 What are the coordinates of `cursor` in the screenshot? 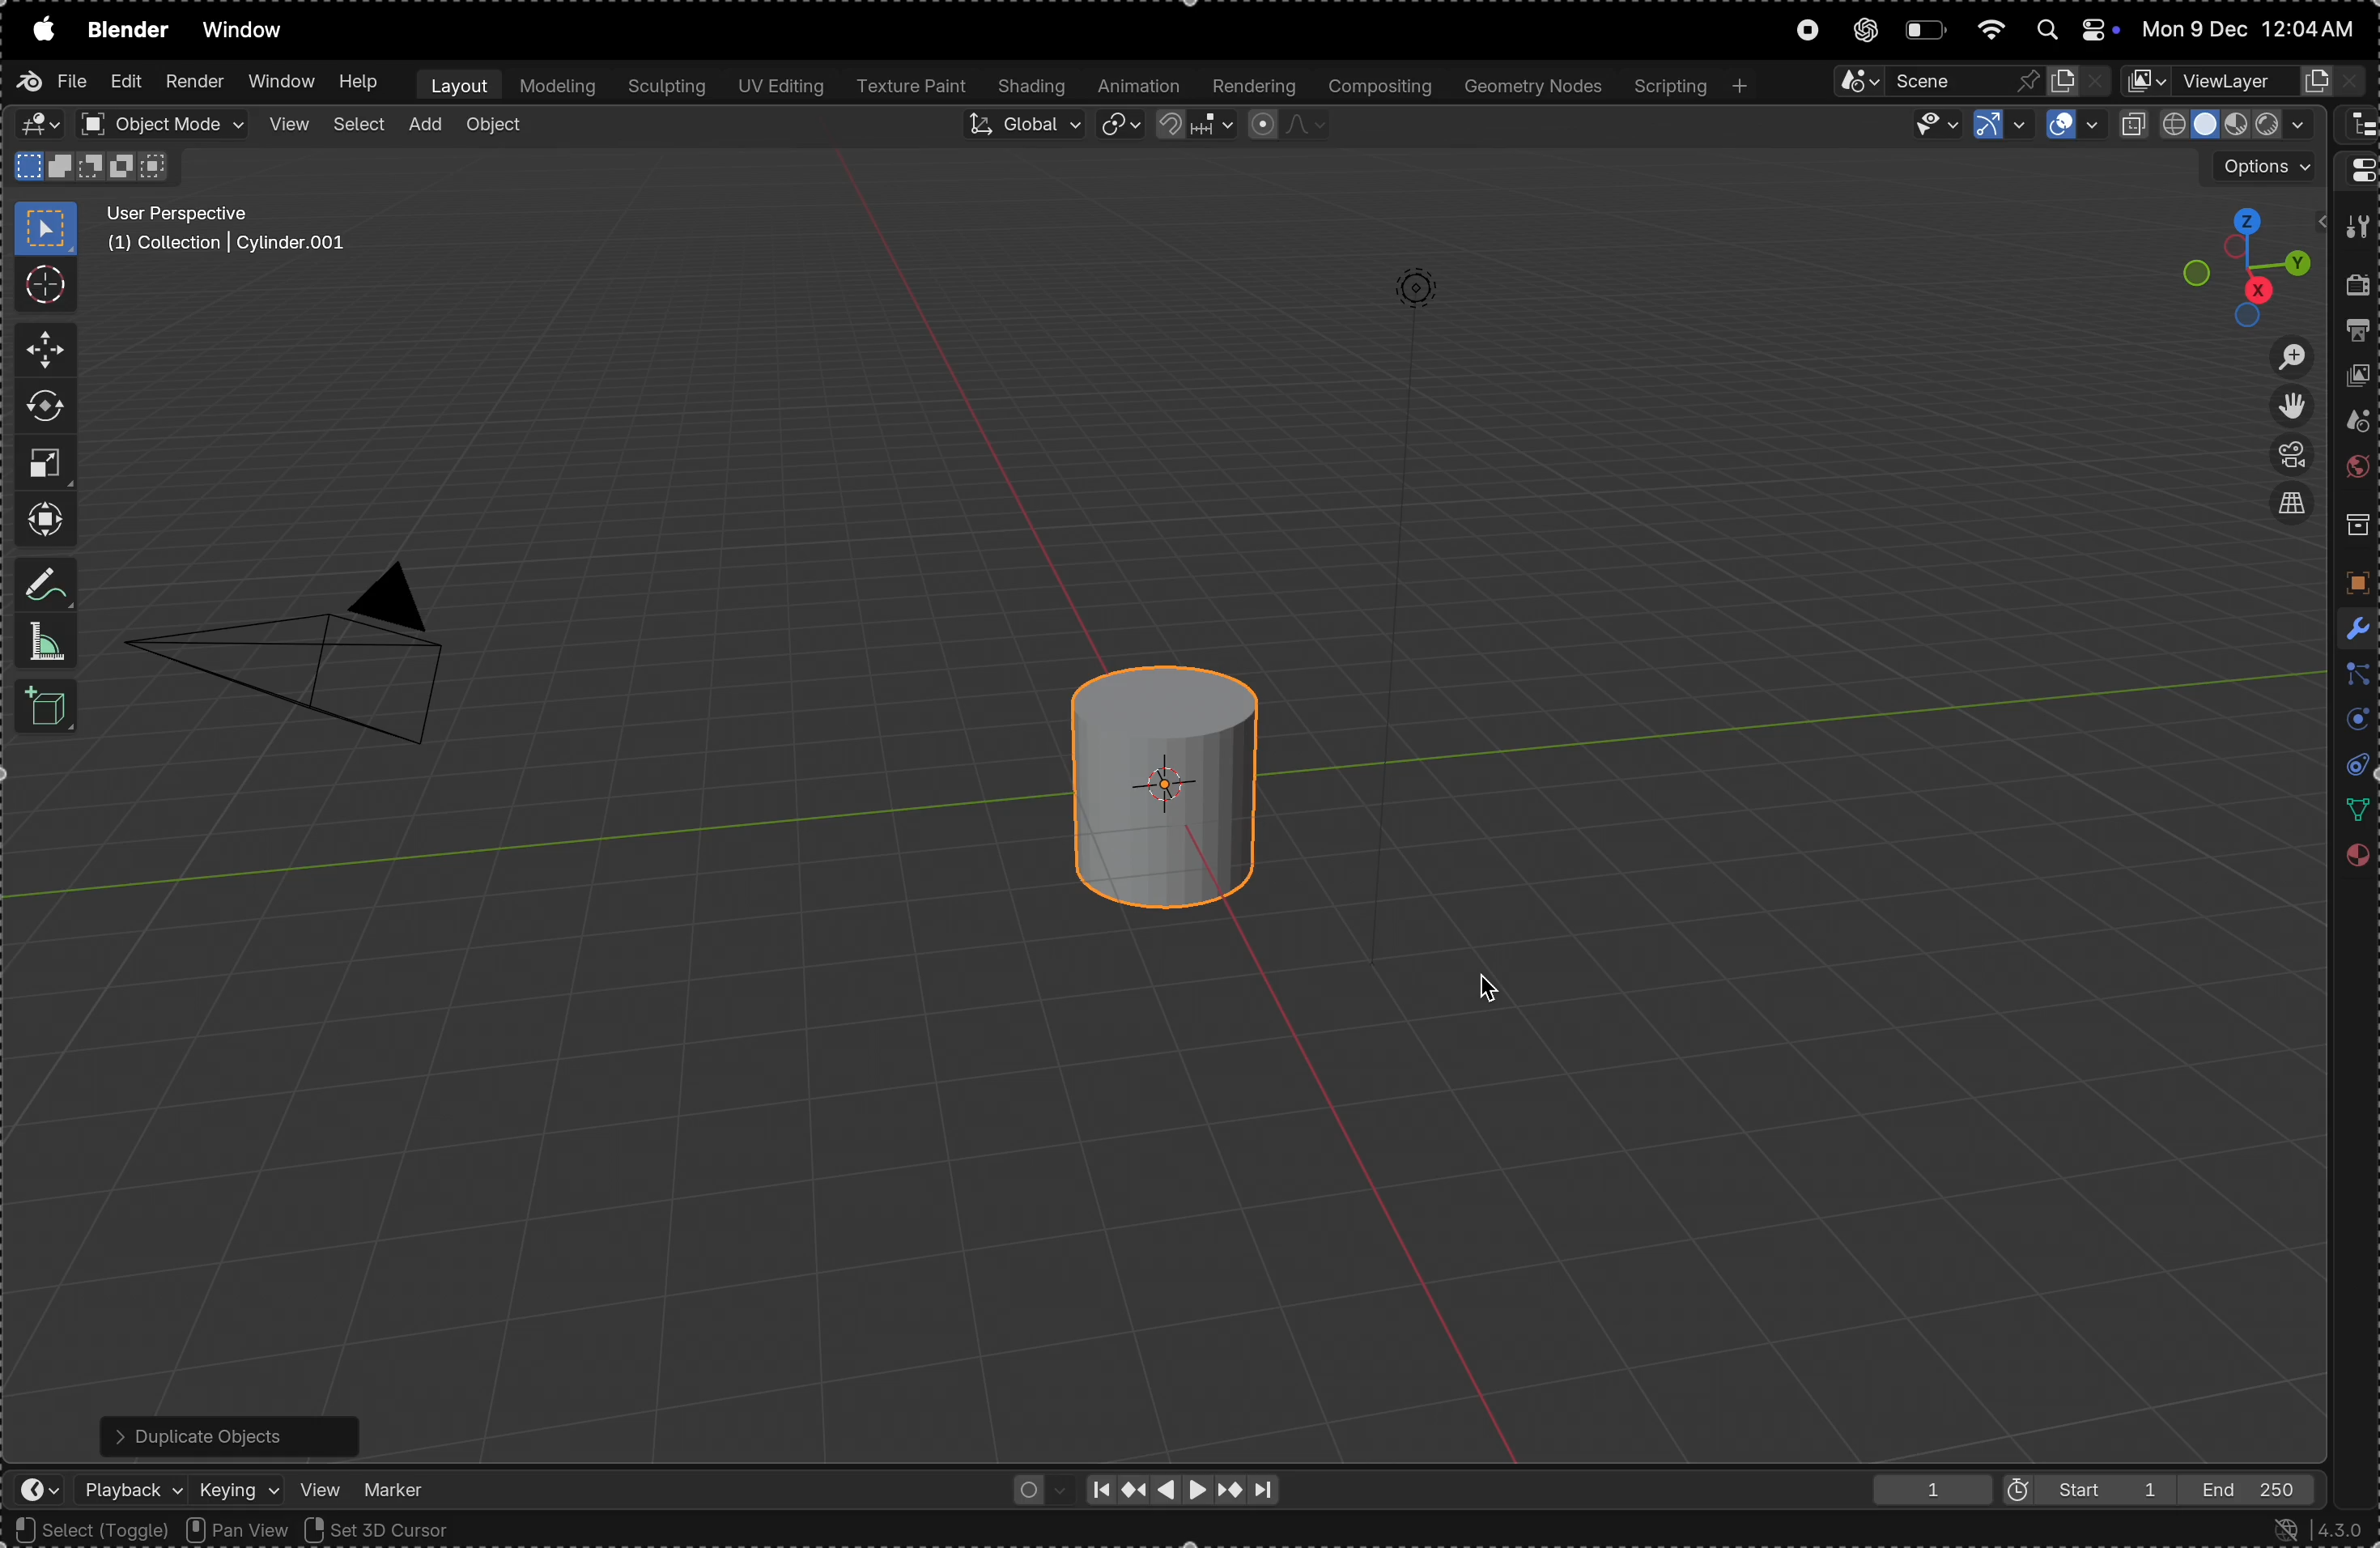 It's located at (44, 283).